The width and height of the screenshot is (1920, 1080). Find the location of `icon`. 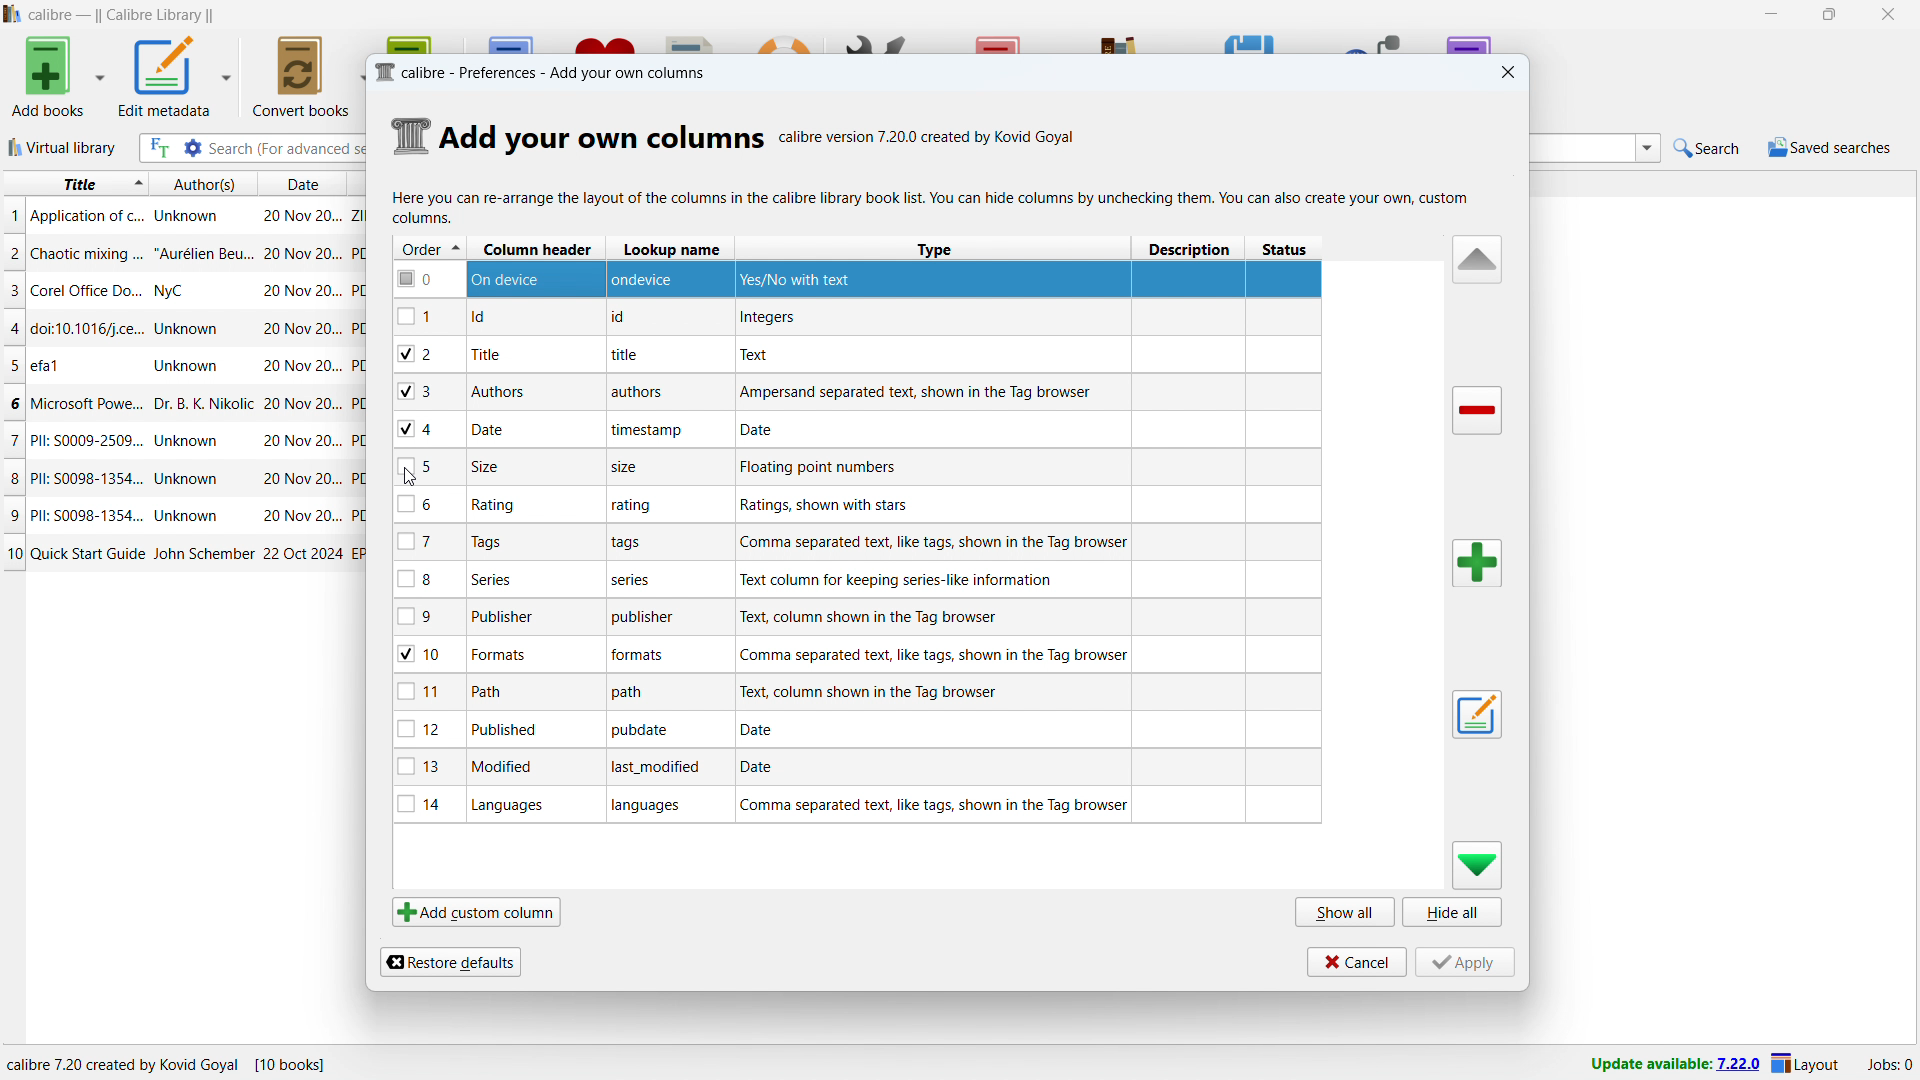

icon is located at coordinates (411, 135).